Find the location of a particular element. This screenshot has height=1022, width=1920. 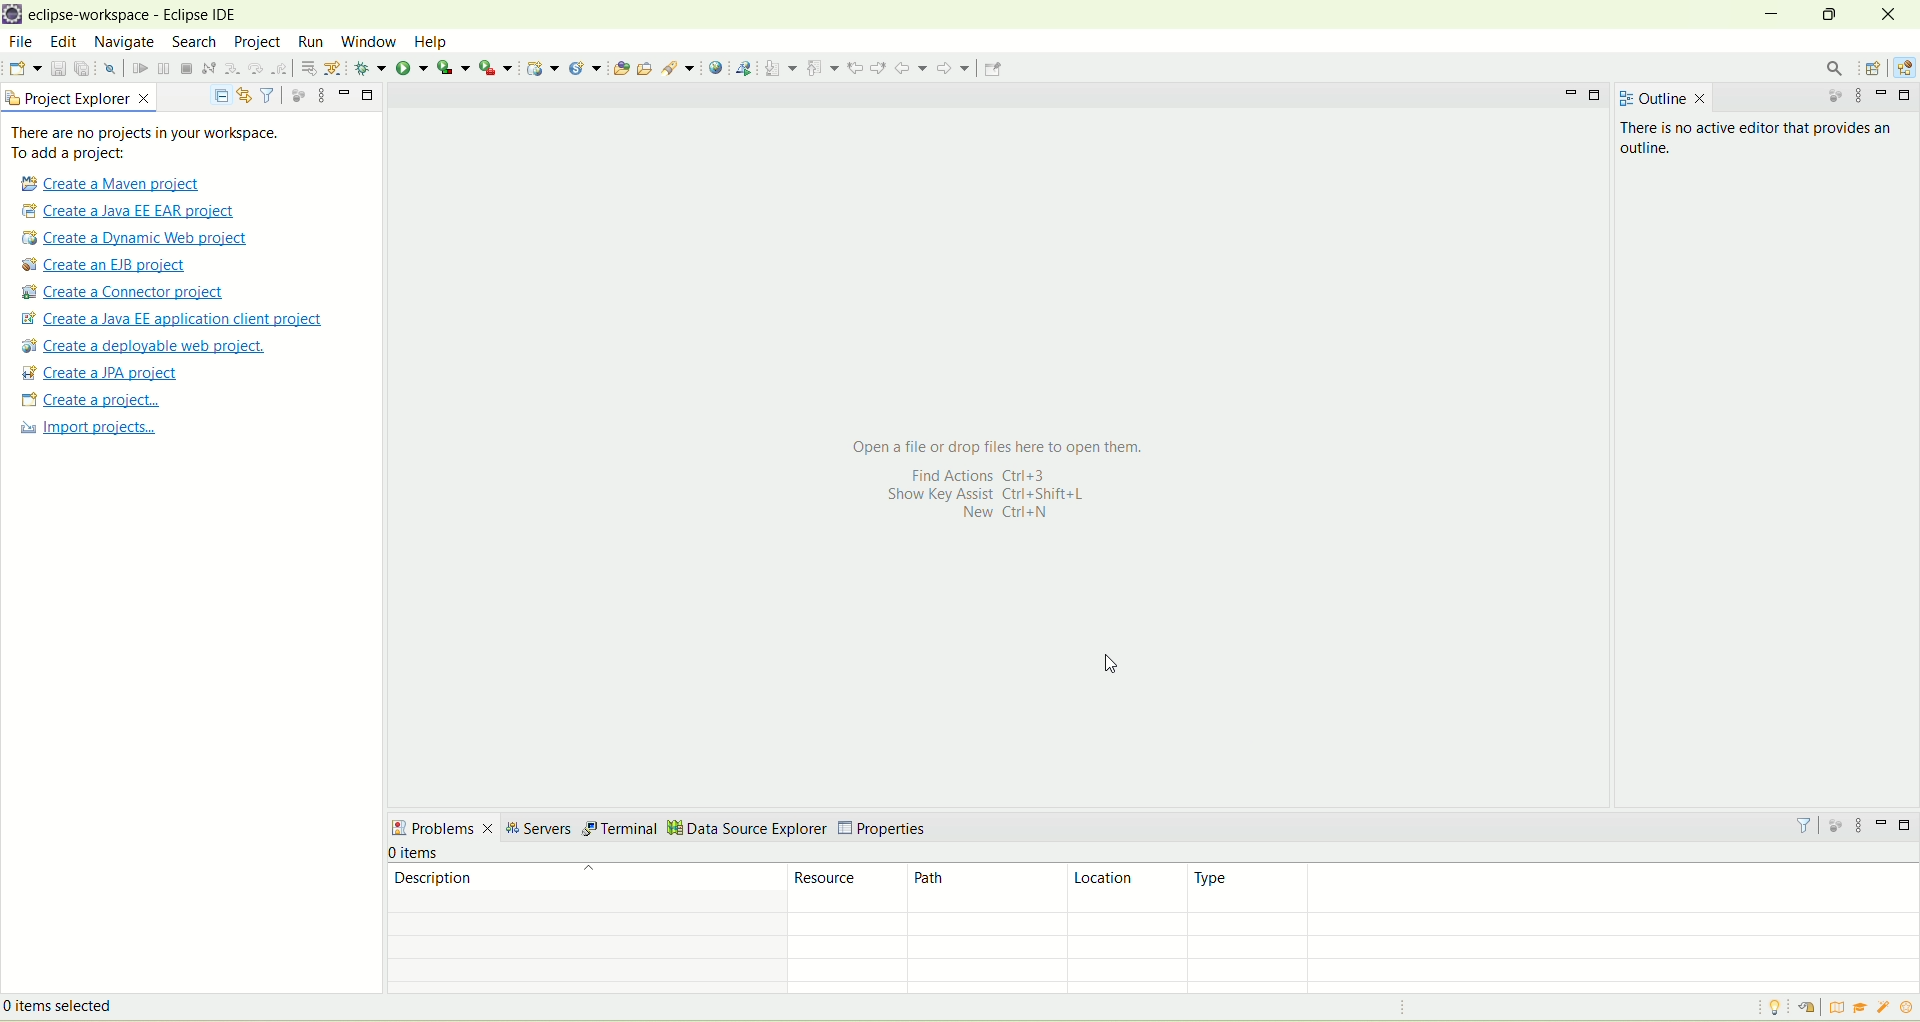

maximize is located at coordinates (1598, 94).